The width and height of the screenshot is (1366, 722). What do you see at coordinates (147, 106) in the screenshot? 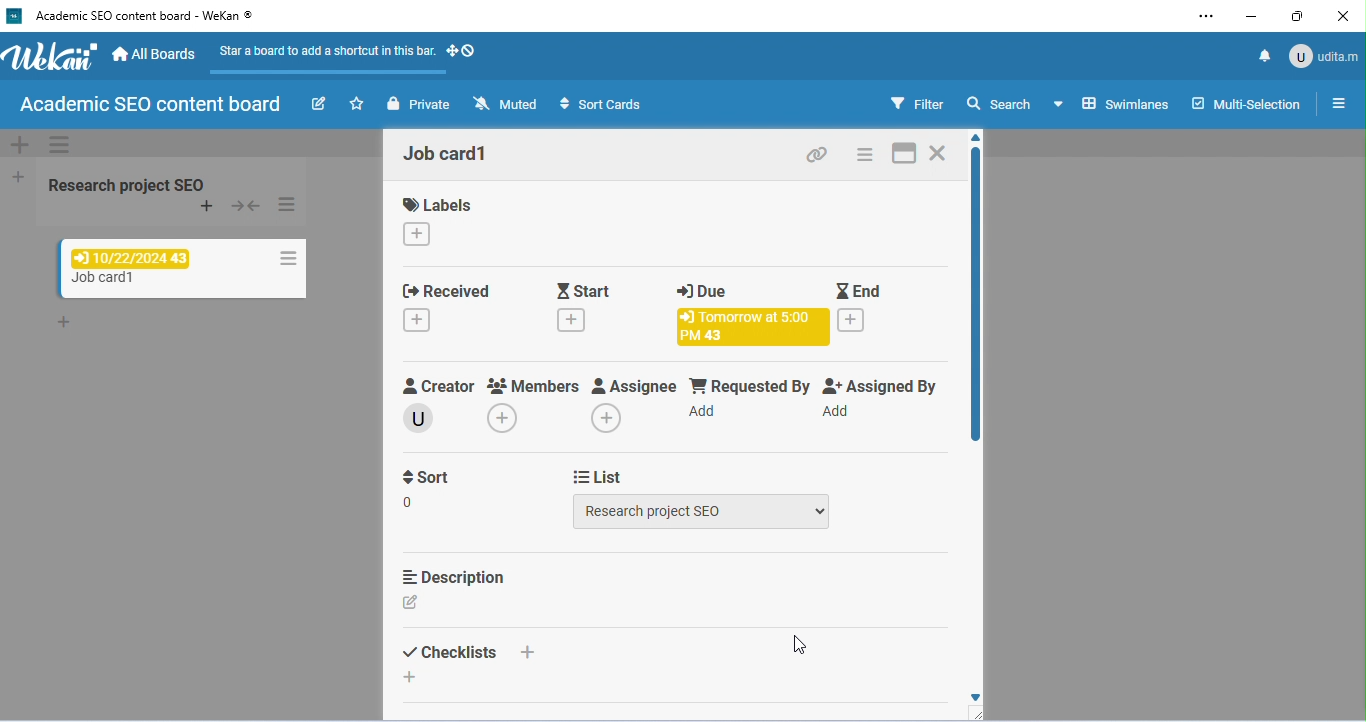
I see `board name: Academic SEO content board` at bounding box center [147, 106].